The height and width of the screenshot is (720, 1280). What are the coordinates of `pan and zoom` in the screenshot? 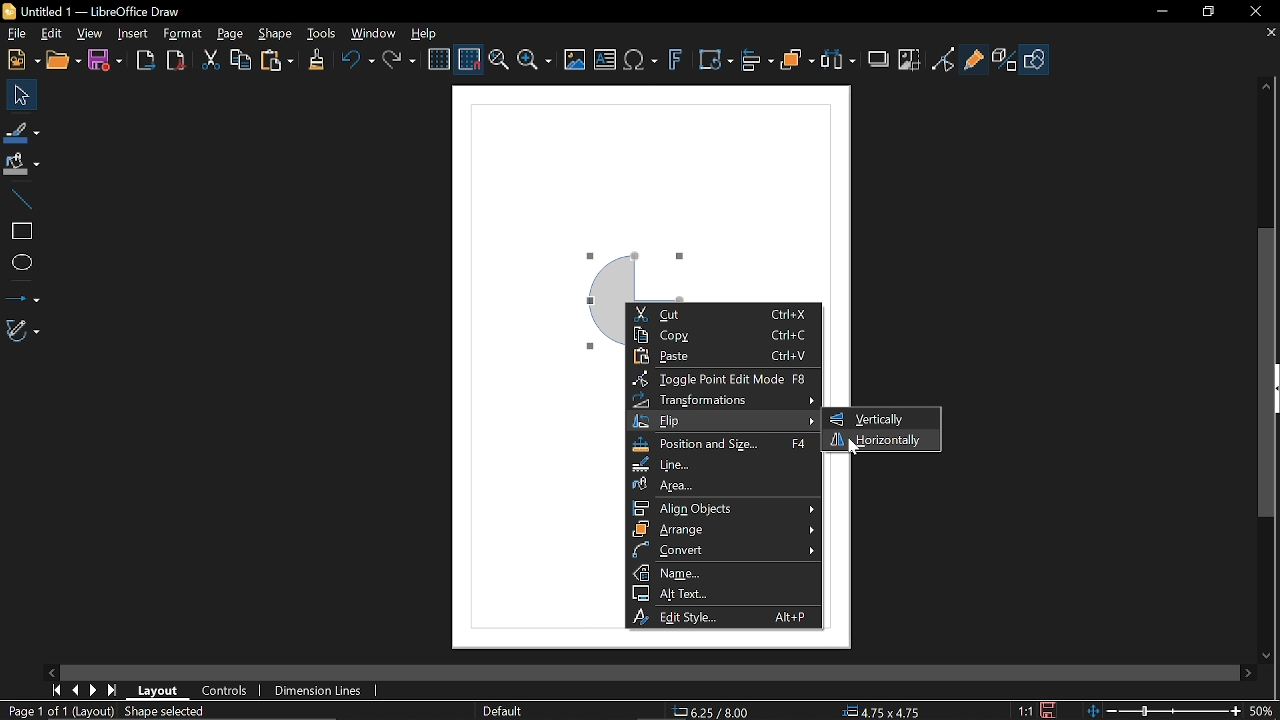 It's located at (498, 61).